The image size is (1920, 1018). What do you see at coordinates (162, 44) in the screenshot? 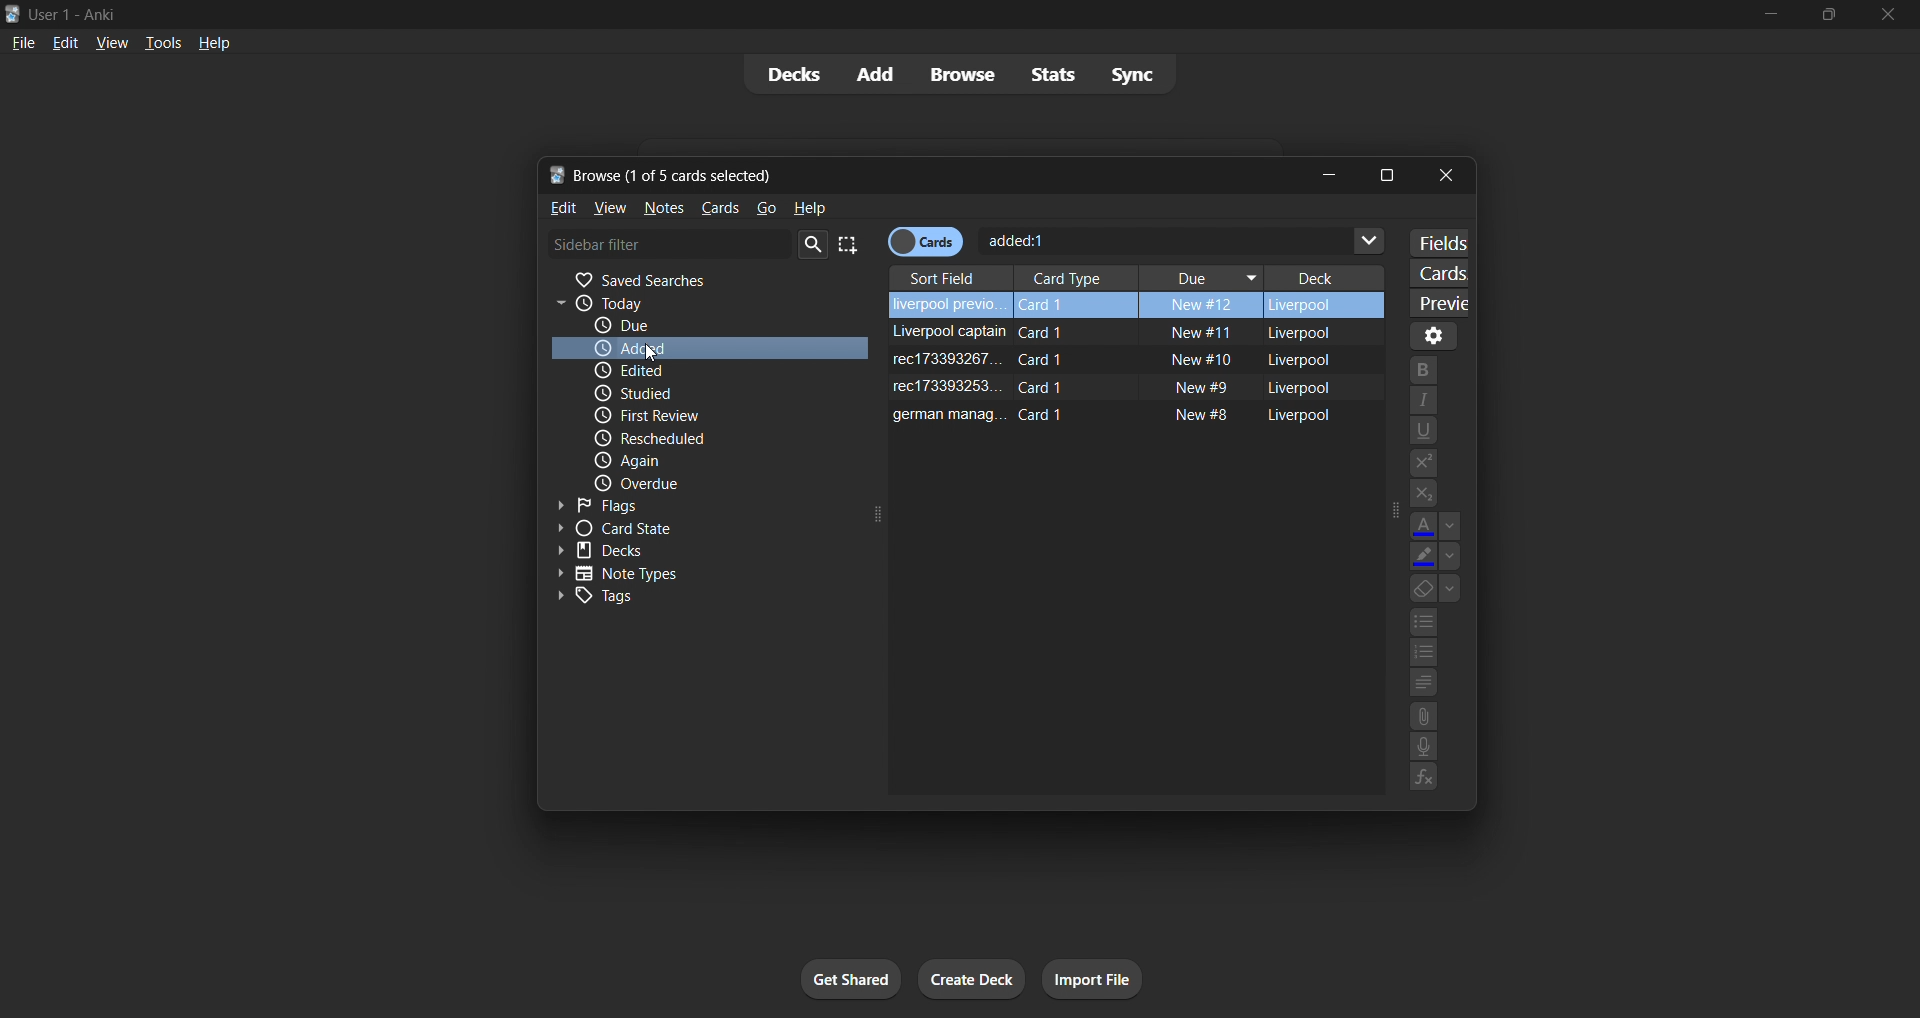
I see `tools` at bounding box center [162, 44].